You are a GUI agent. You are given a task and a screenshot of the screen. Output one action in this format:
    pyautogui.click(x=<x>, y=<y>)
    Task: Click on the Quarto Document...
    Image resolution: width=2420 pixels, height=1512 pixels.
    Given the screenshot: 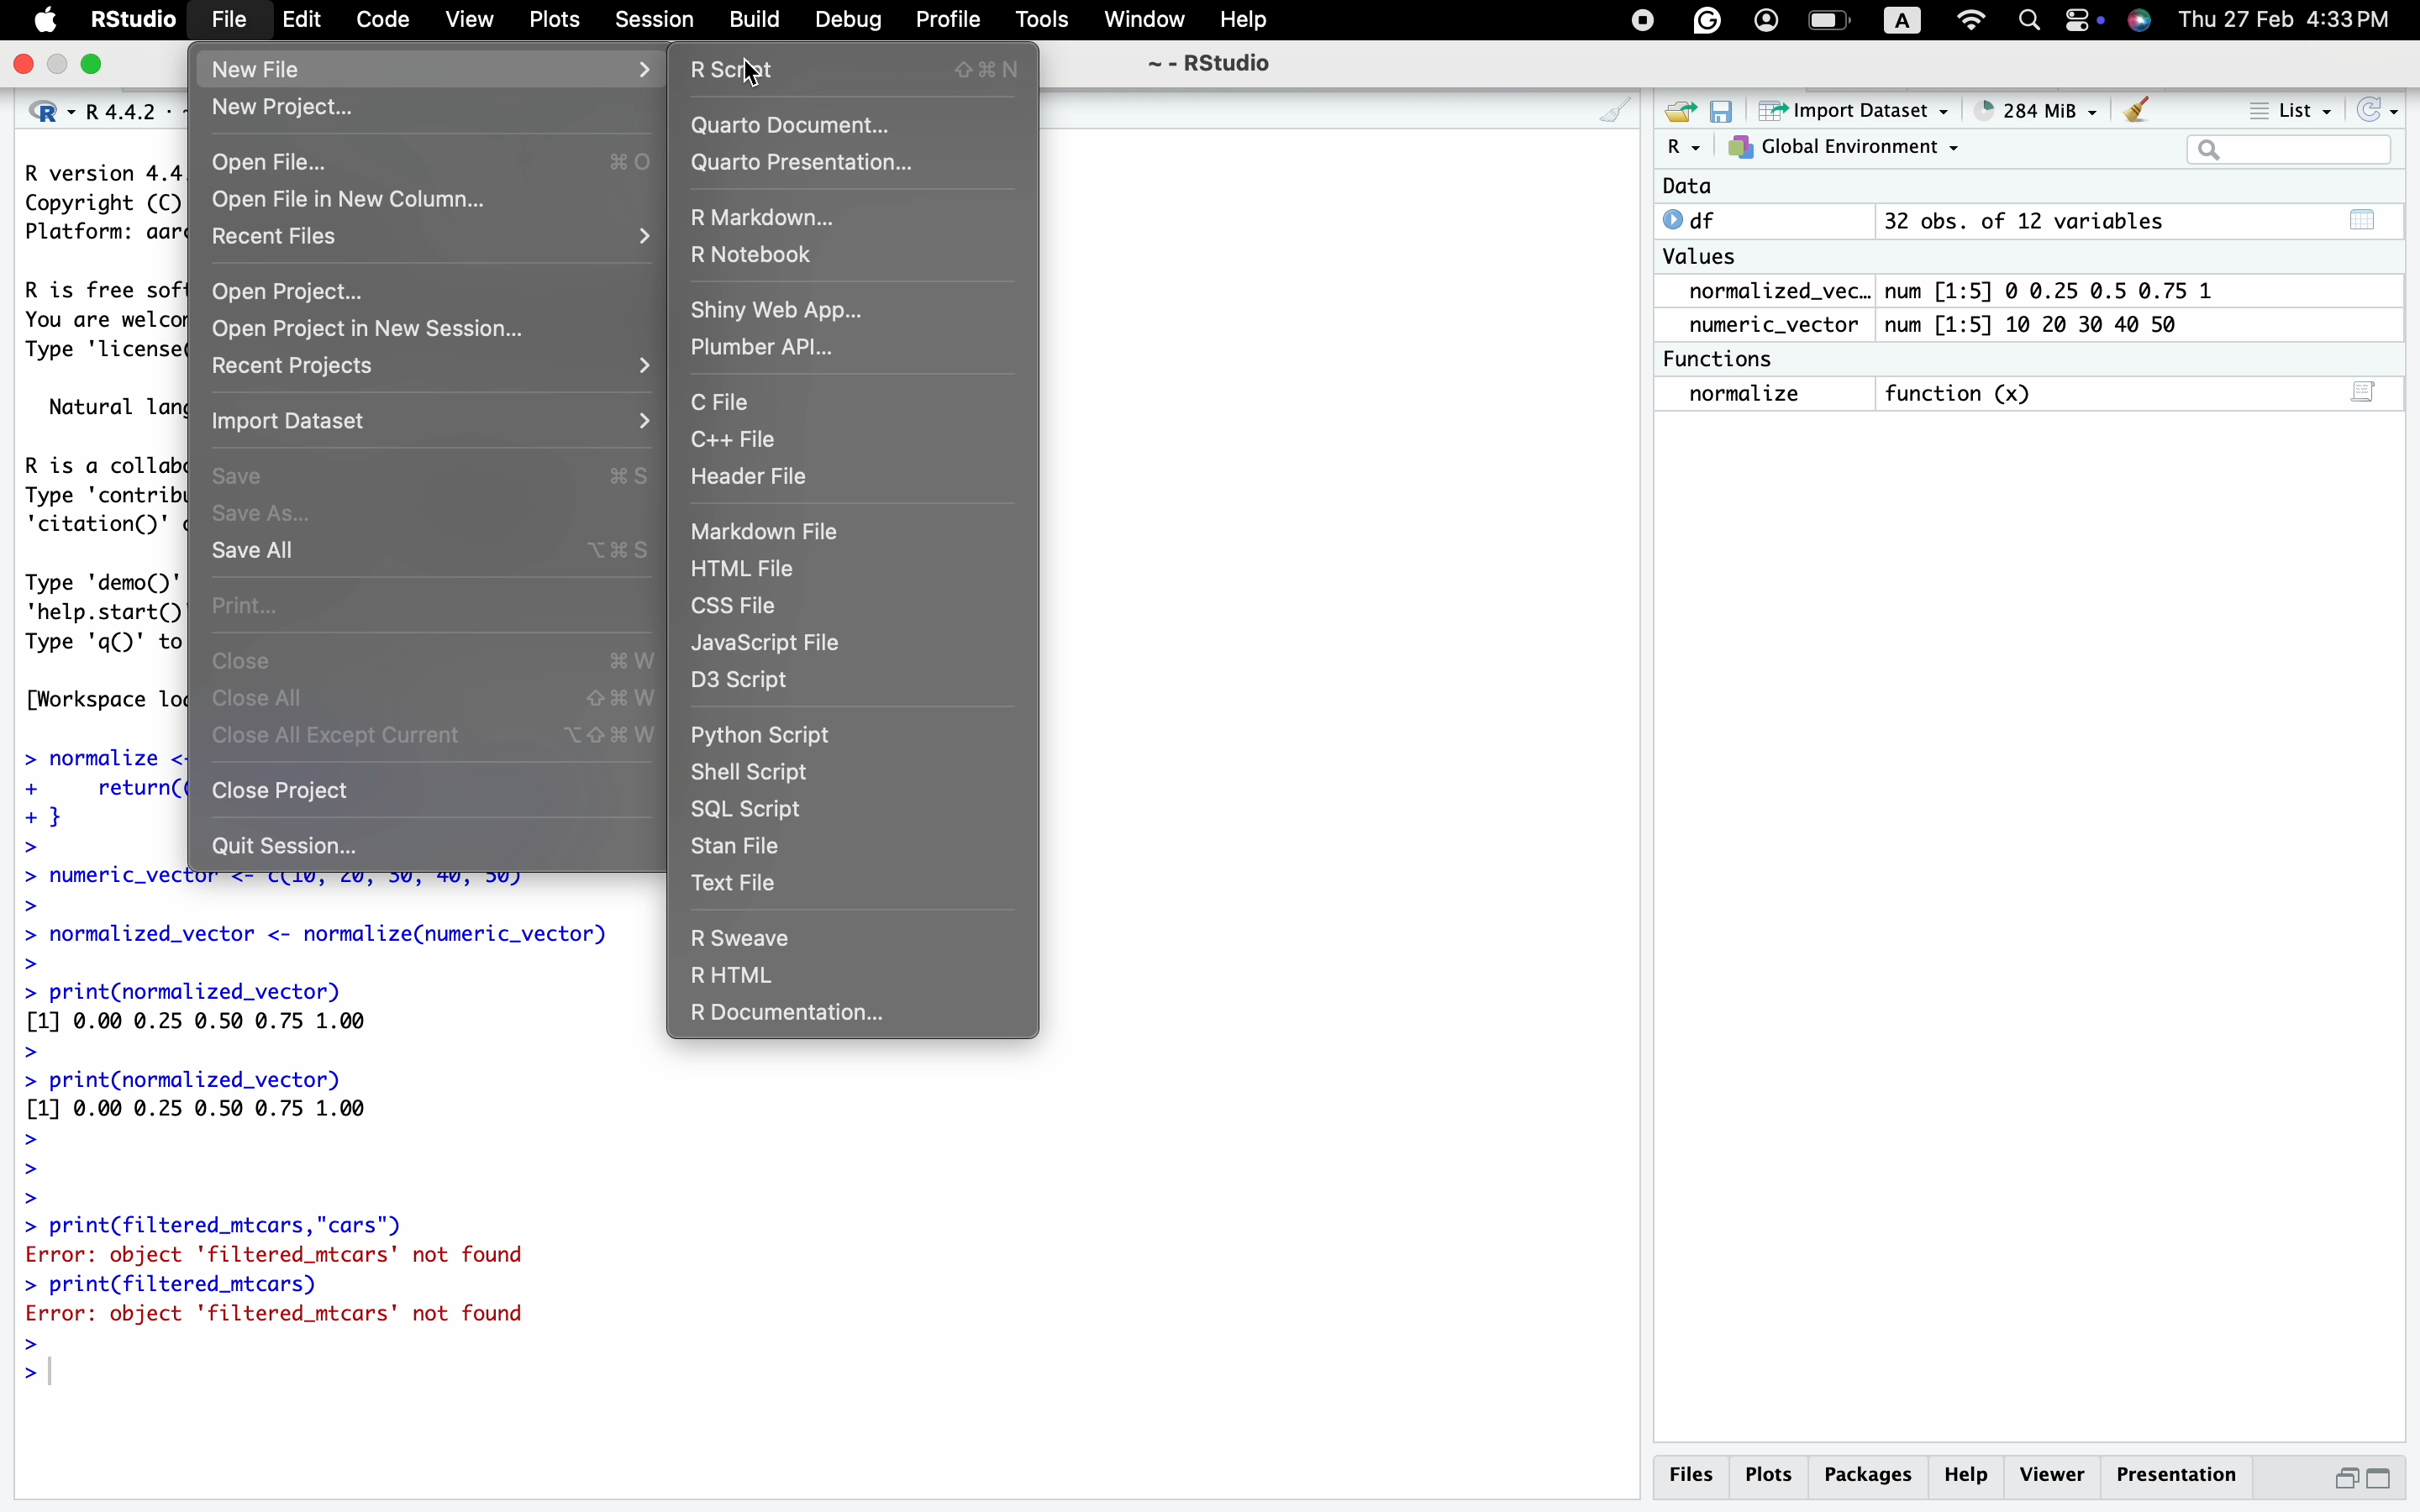 What is the action you would take?
    pyautogui.click(x=793, y=126)
    